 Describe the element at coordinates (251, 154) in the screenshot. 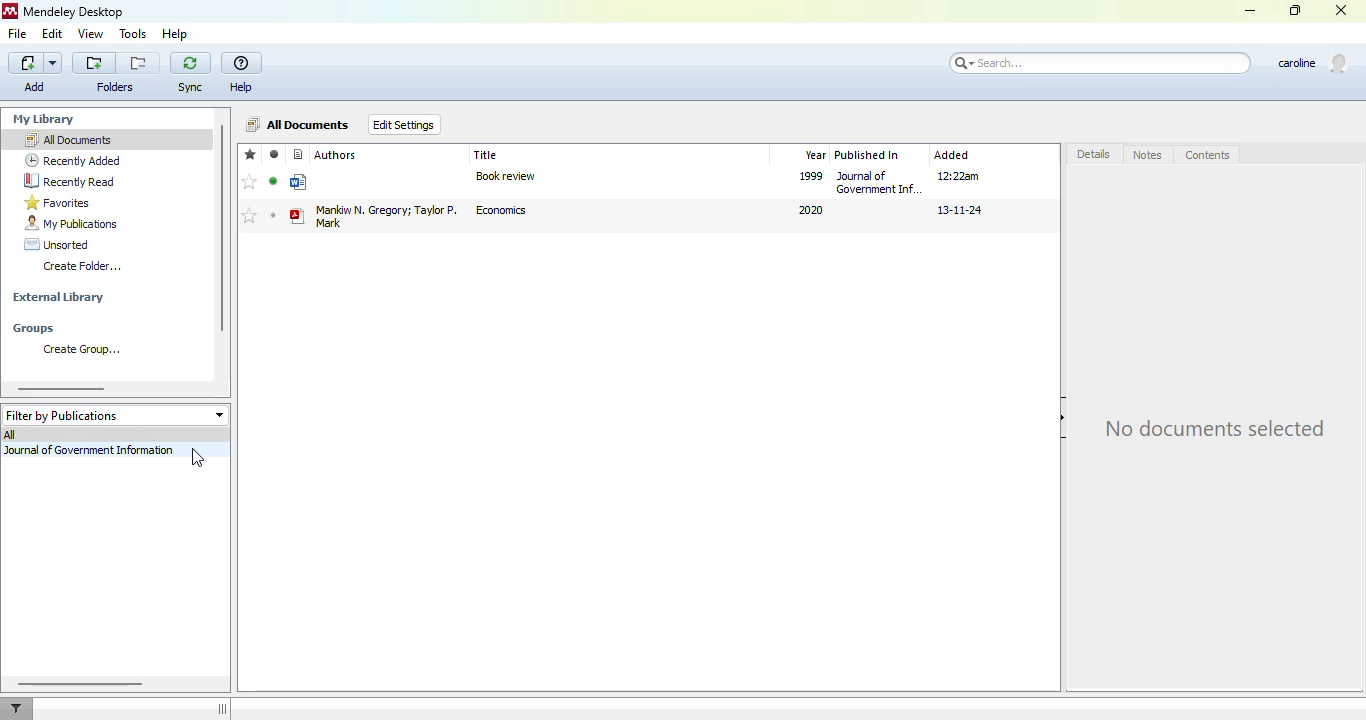

I see `favorites` at that location.